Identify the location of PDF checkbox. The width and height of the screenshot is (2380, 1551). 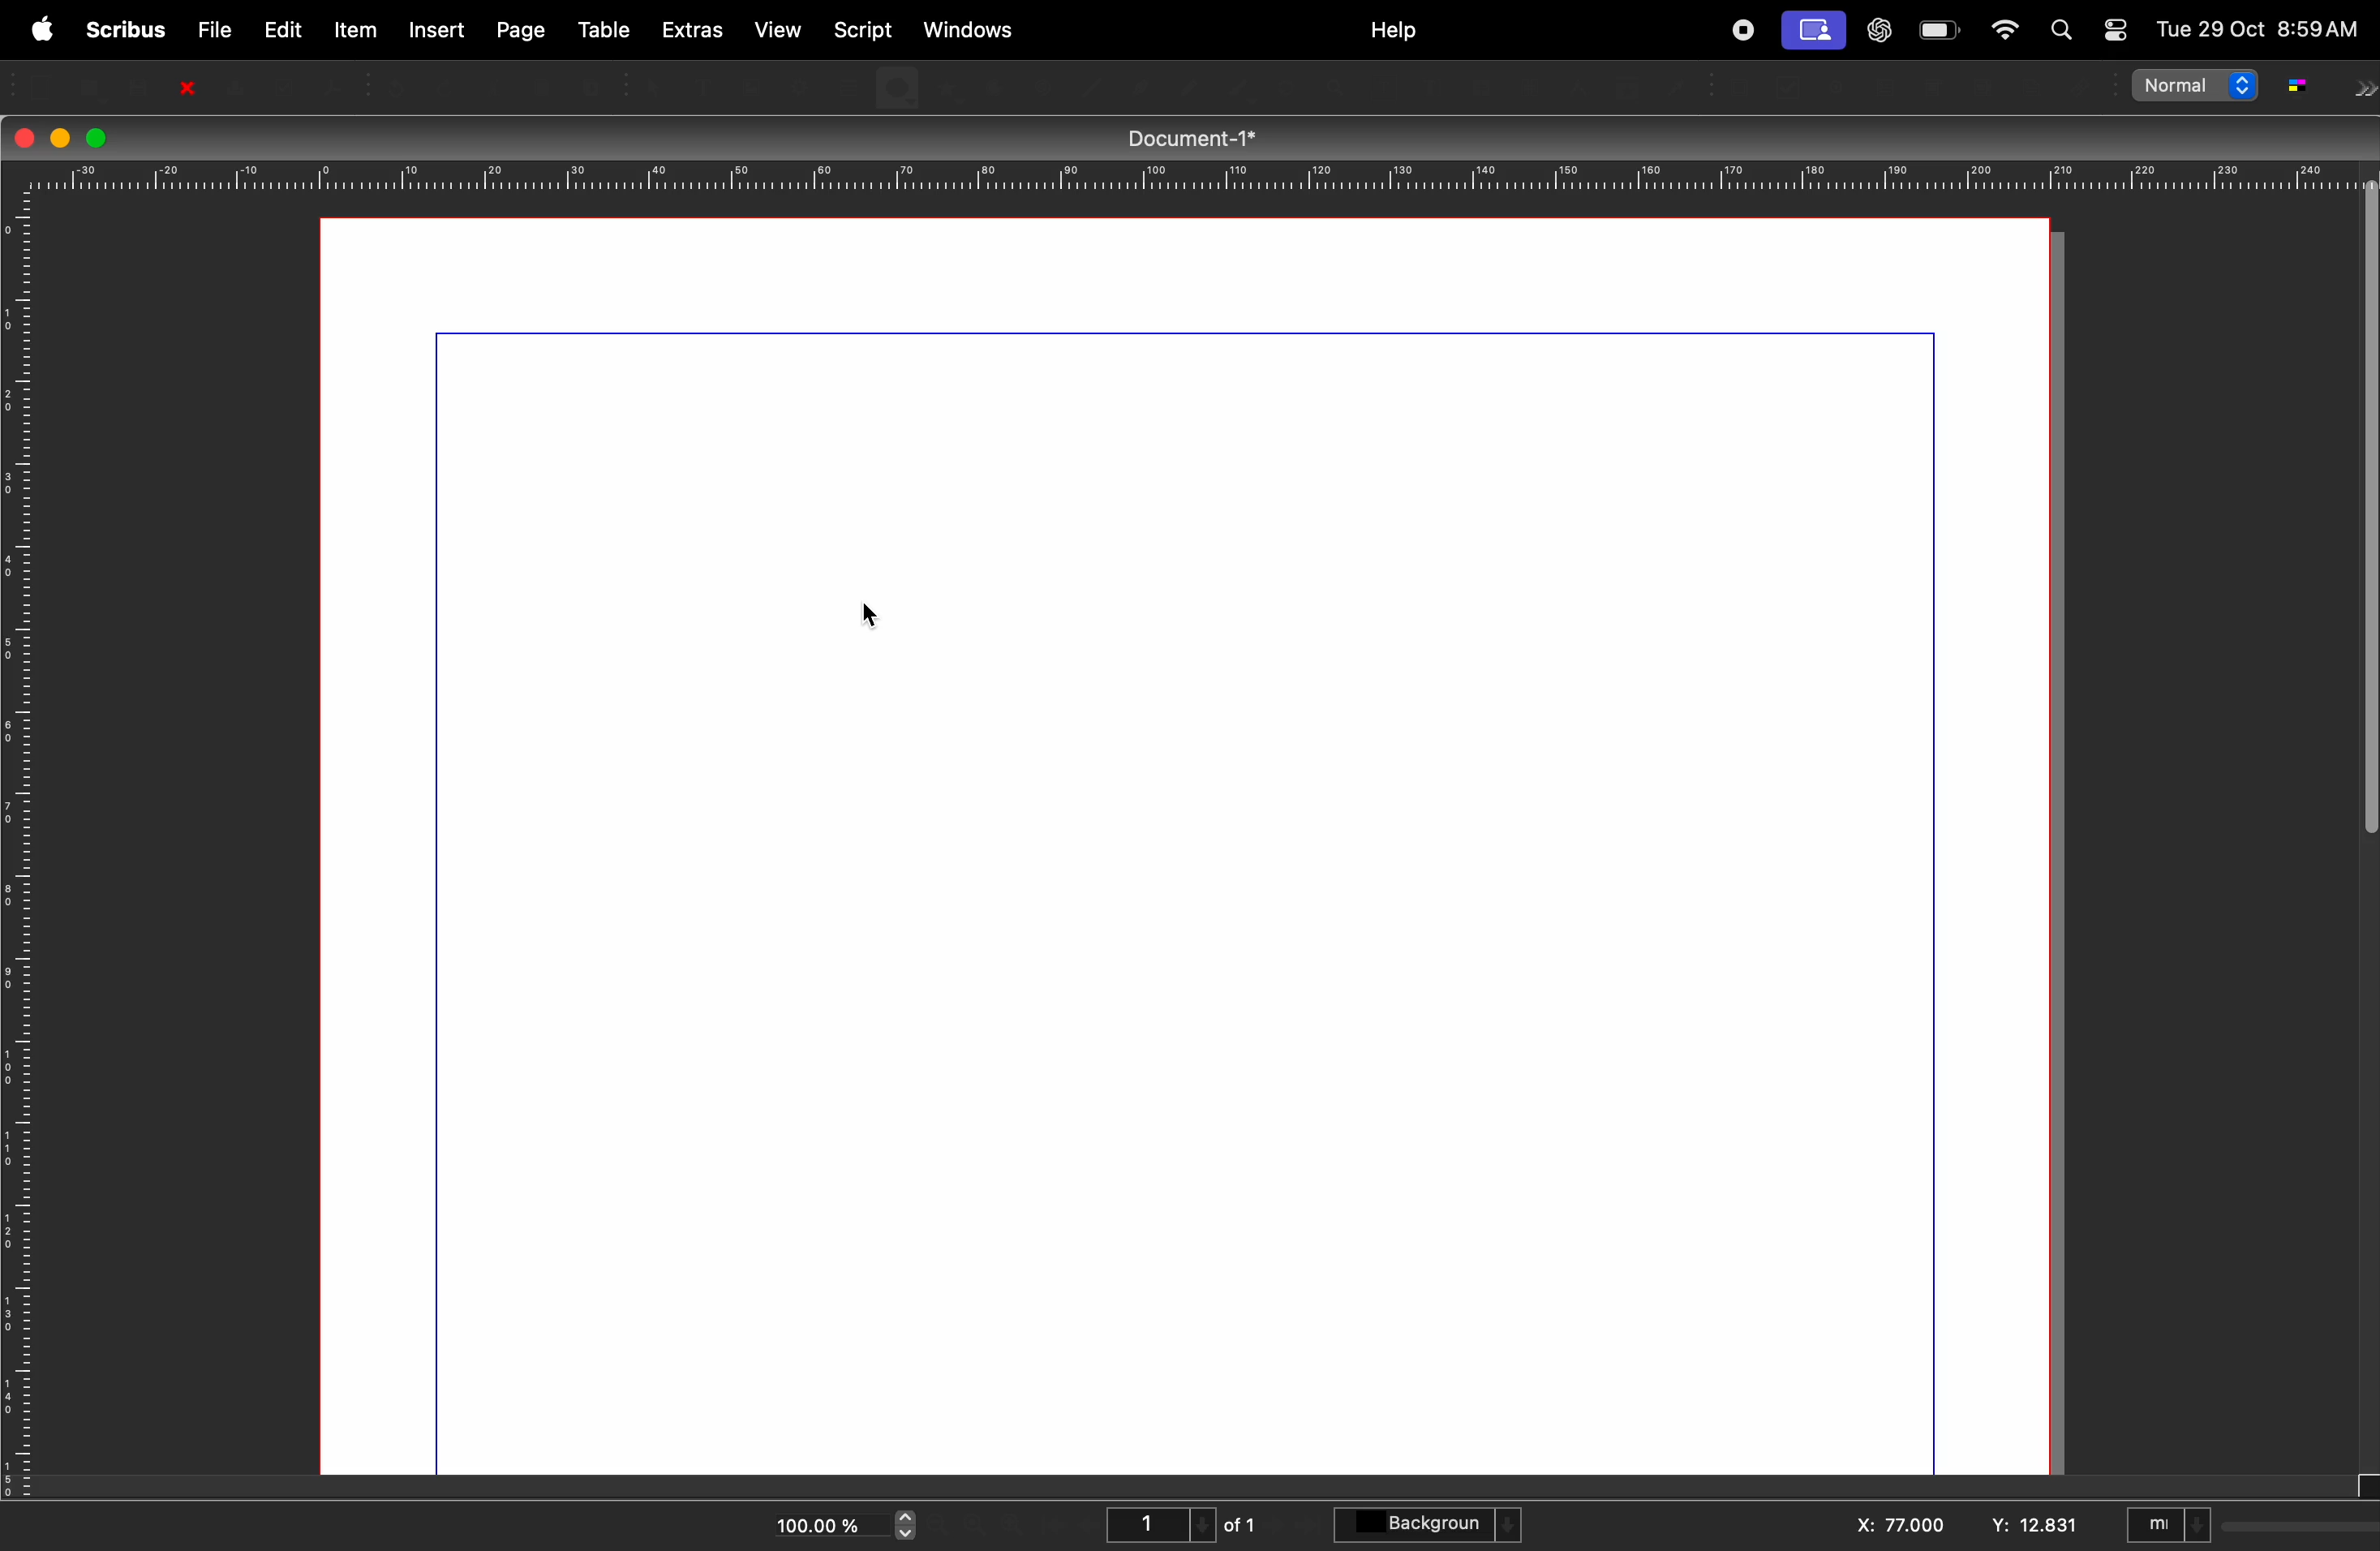
(1792, 87).